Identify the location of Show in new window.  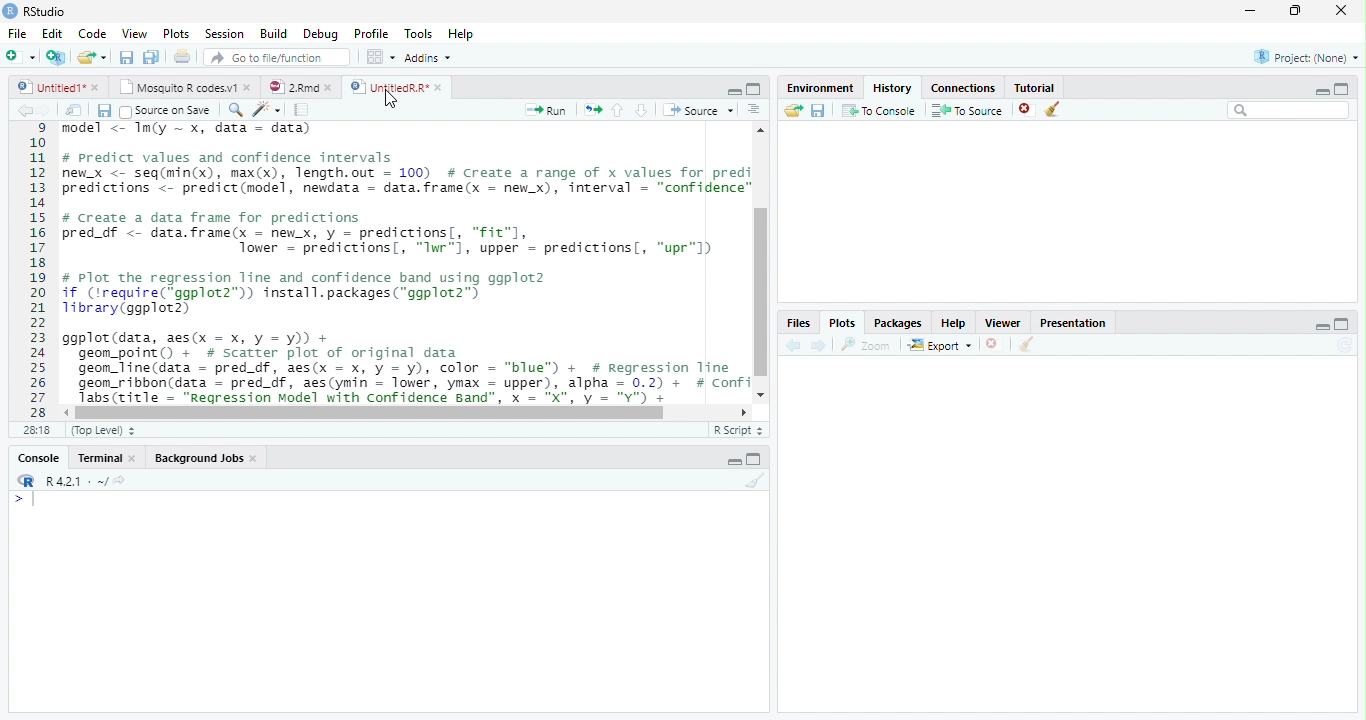
(74, 111).